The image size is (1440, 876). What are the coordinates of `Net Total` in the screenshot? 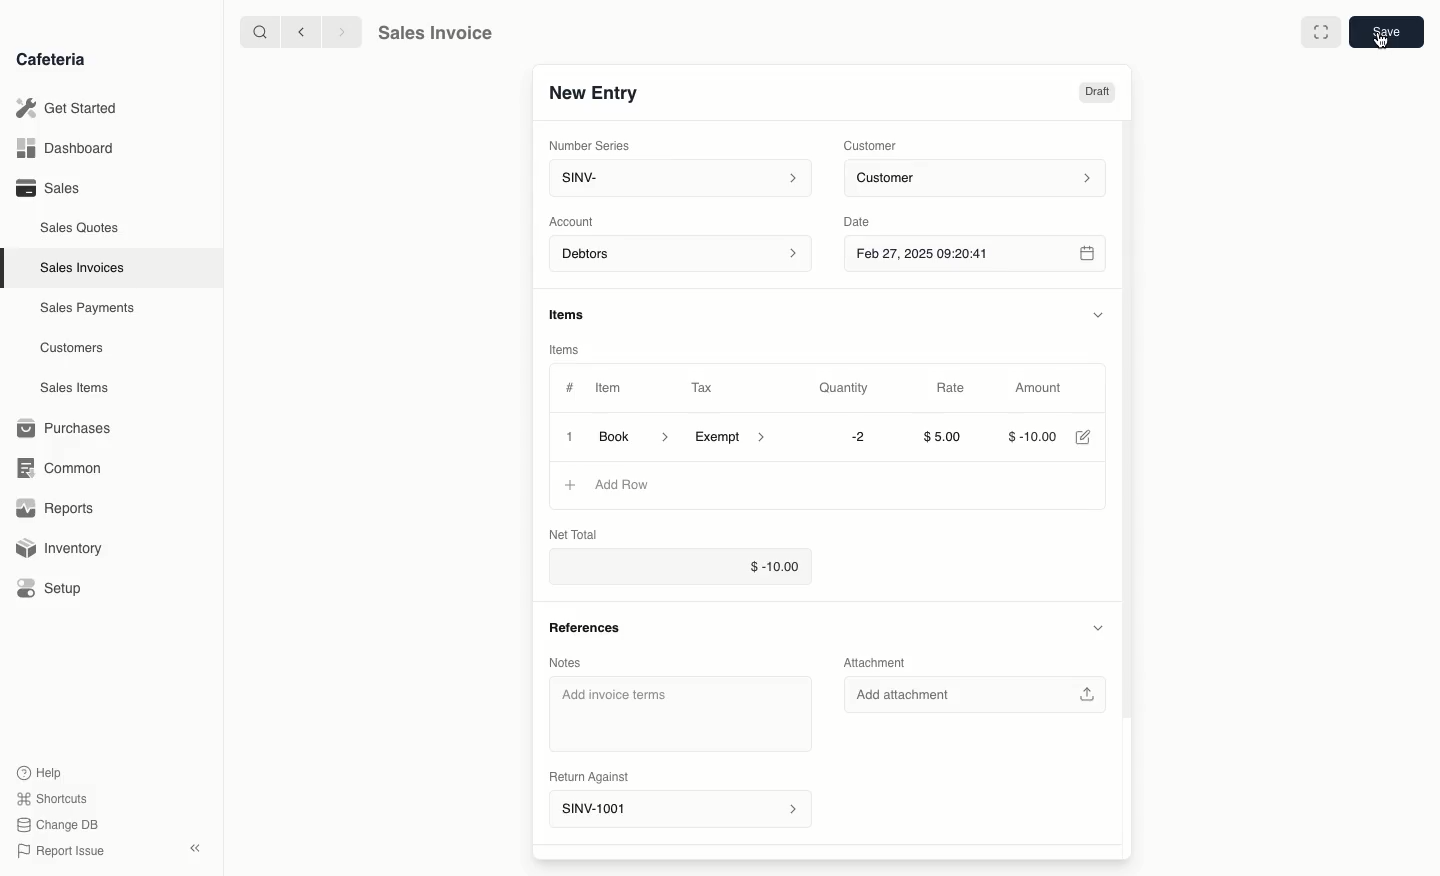 It's located at (580, 532).